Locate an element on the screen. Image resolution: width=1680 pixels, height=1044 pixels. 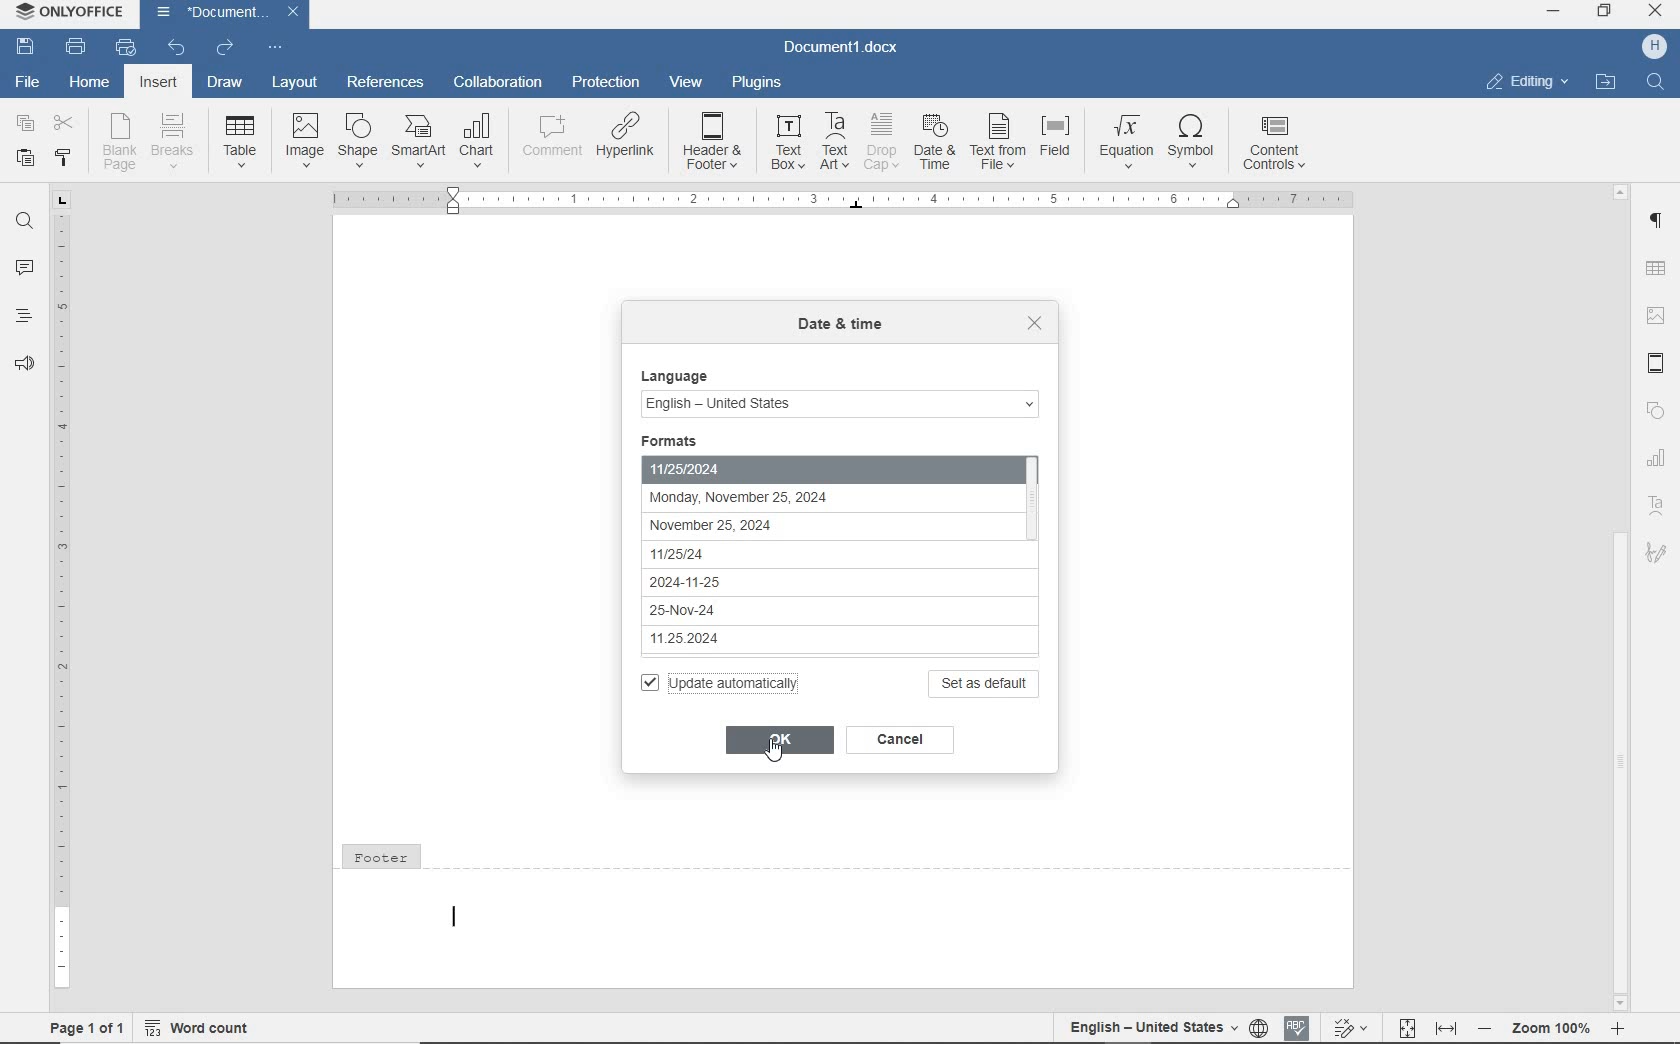
11/25/24 is located at coordinates (766, 550).